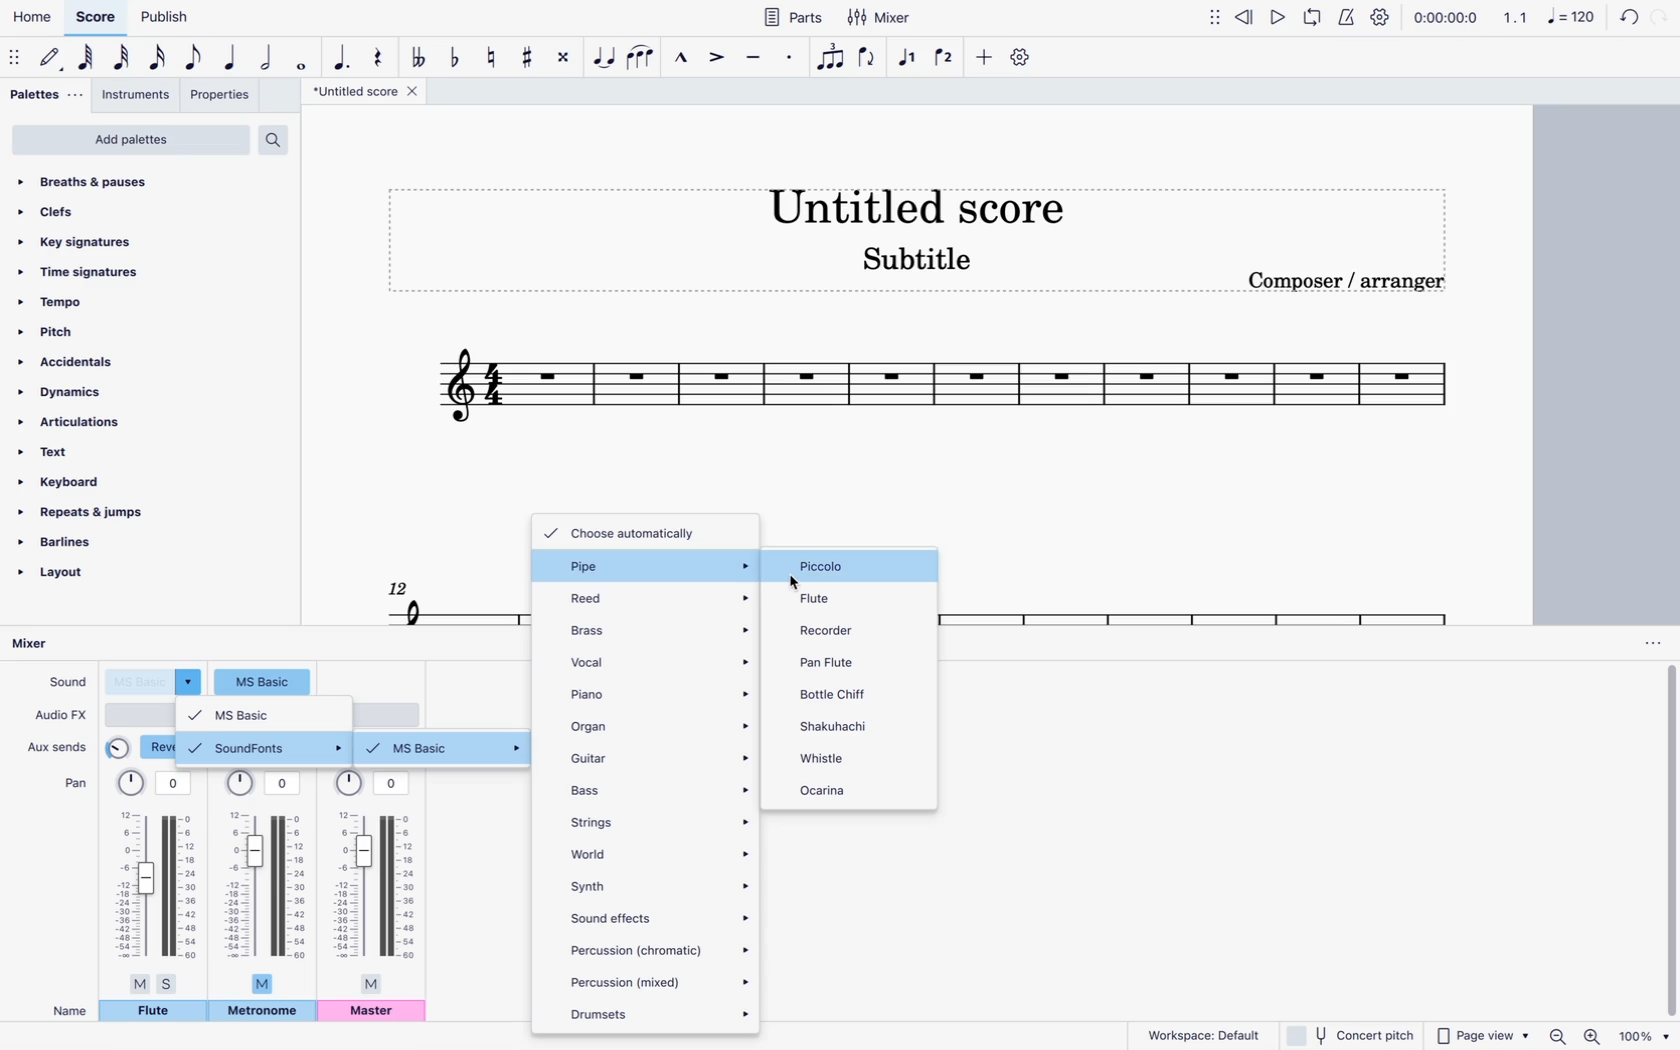  What do you see at coordinates (378, 53) in the screenshot?
I see `rest` at bounding box center [378, 53].